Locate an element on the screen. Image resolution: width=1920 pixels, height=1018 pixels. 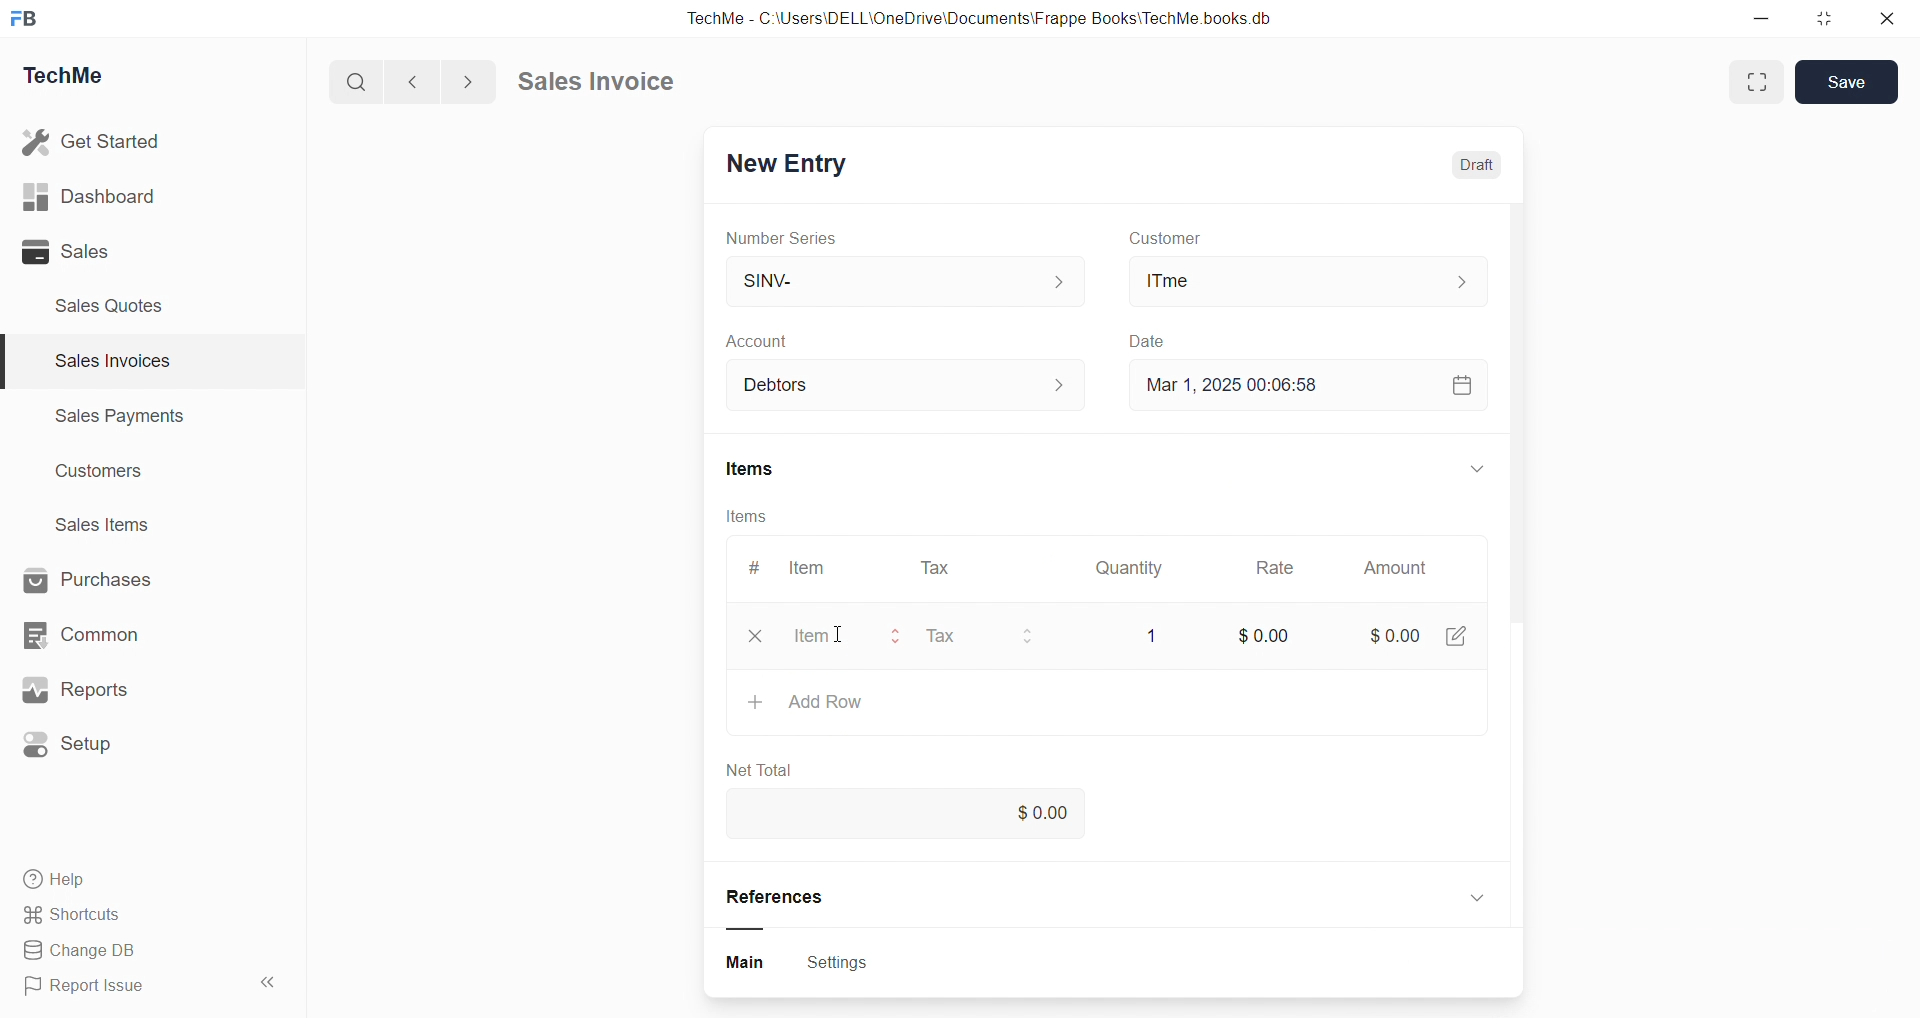
Close is located at coordinates (1892, 23).